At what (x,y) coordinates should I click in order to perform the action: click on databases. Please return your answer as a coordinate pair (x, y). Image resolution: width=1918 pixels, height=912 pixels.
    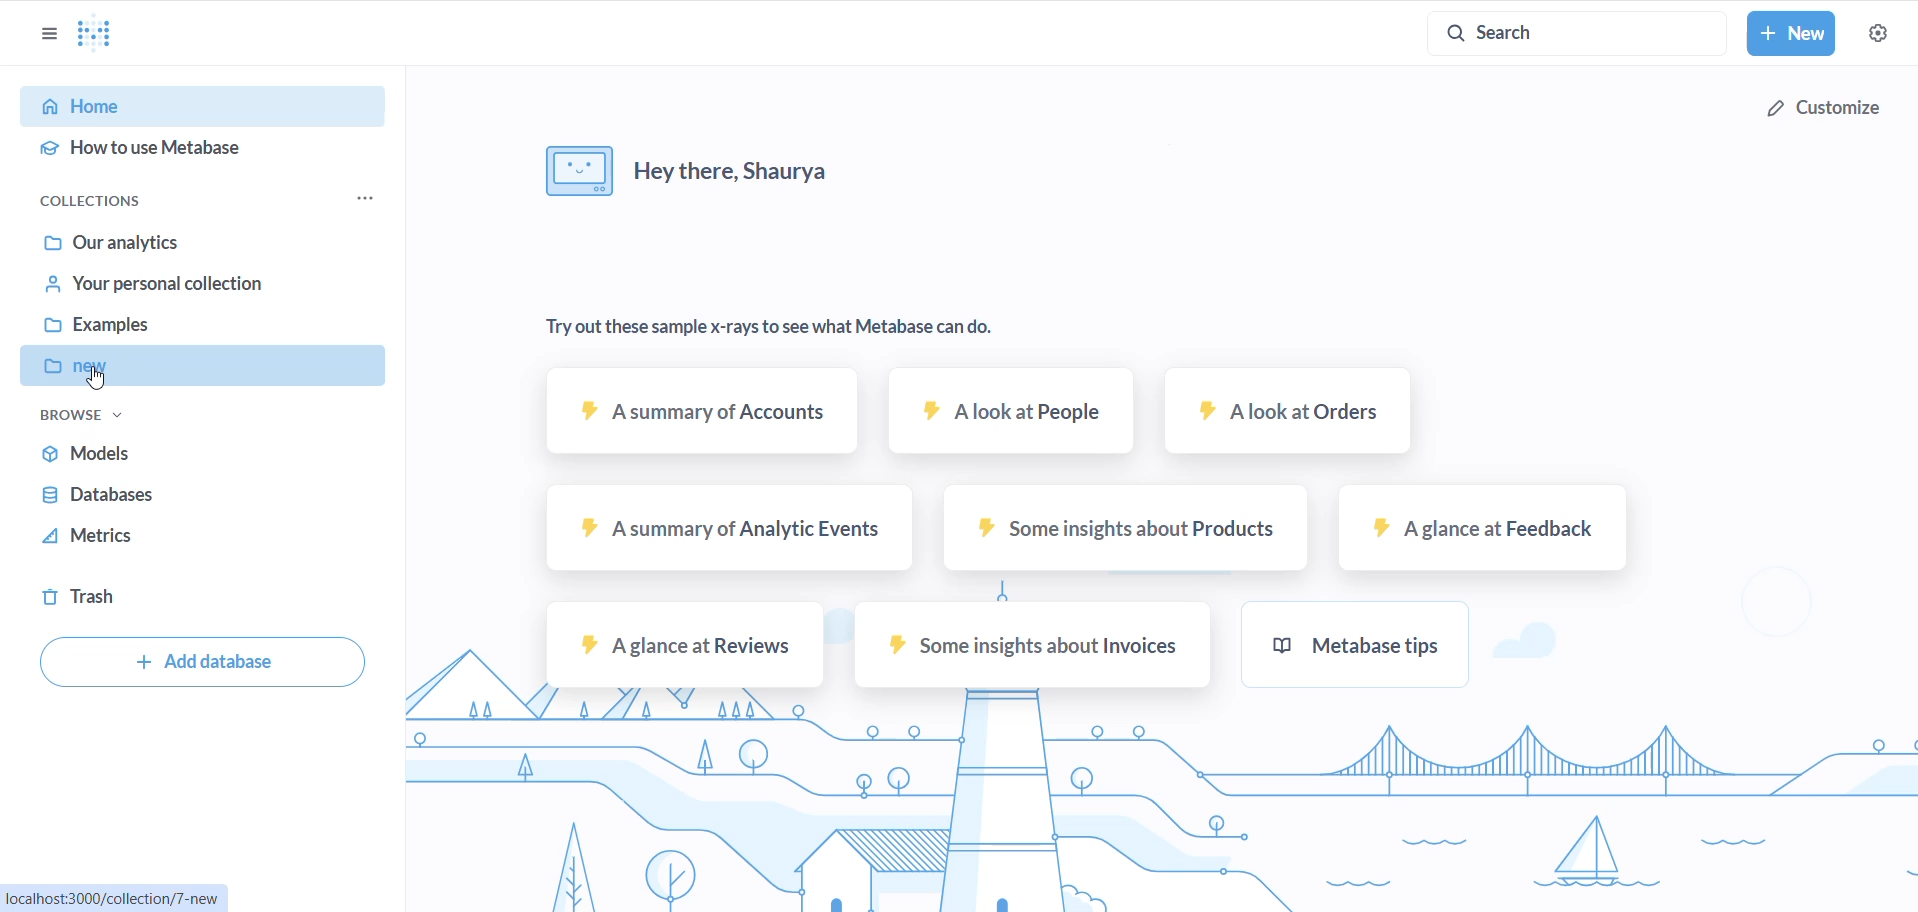
    Looking at the image, I should click on (149, 496).